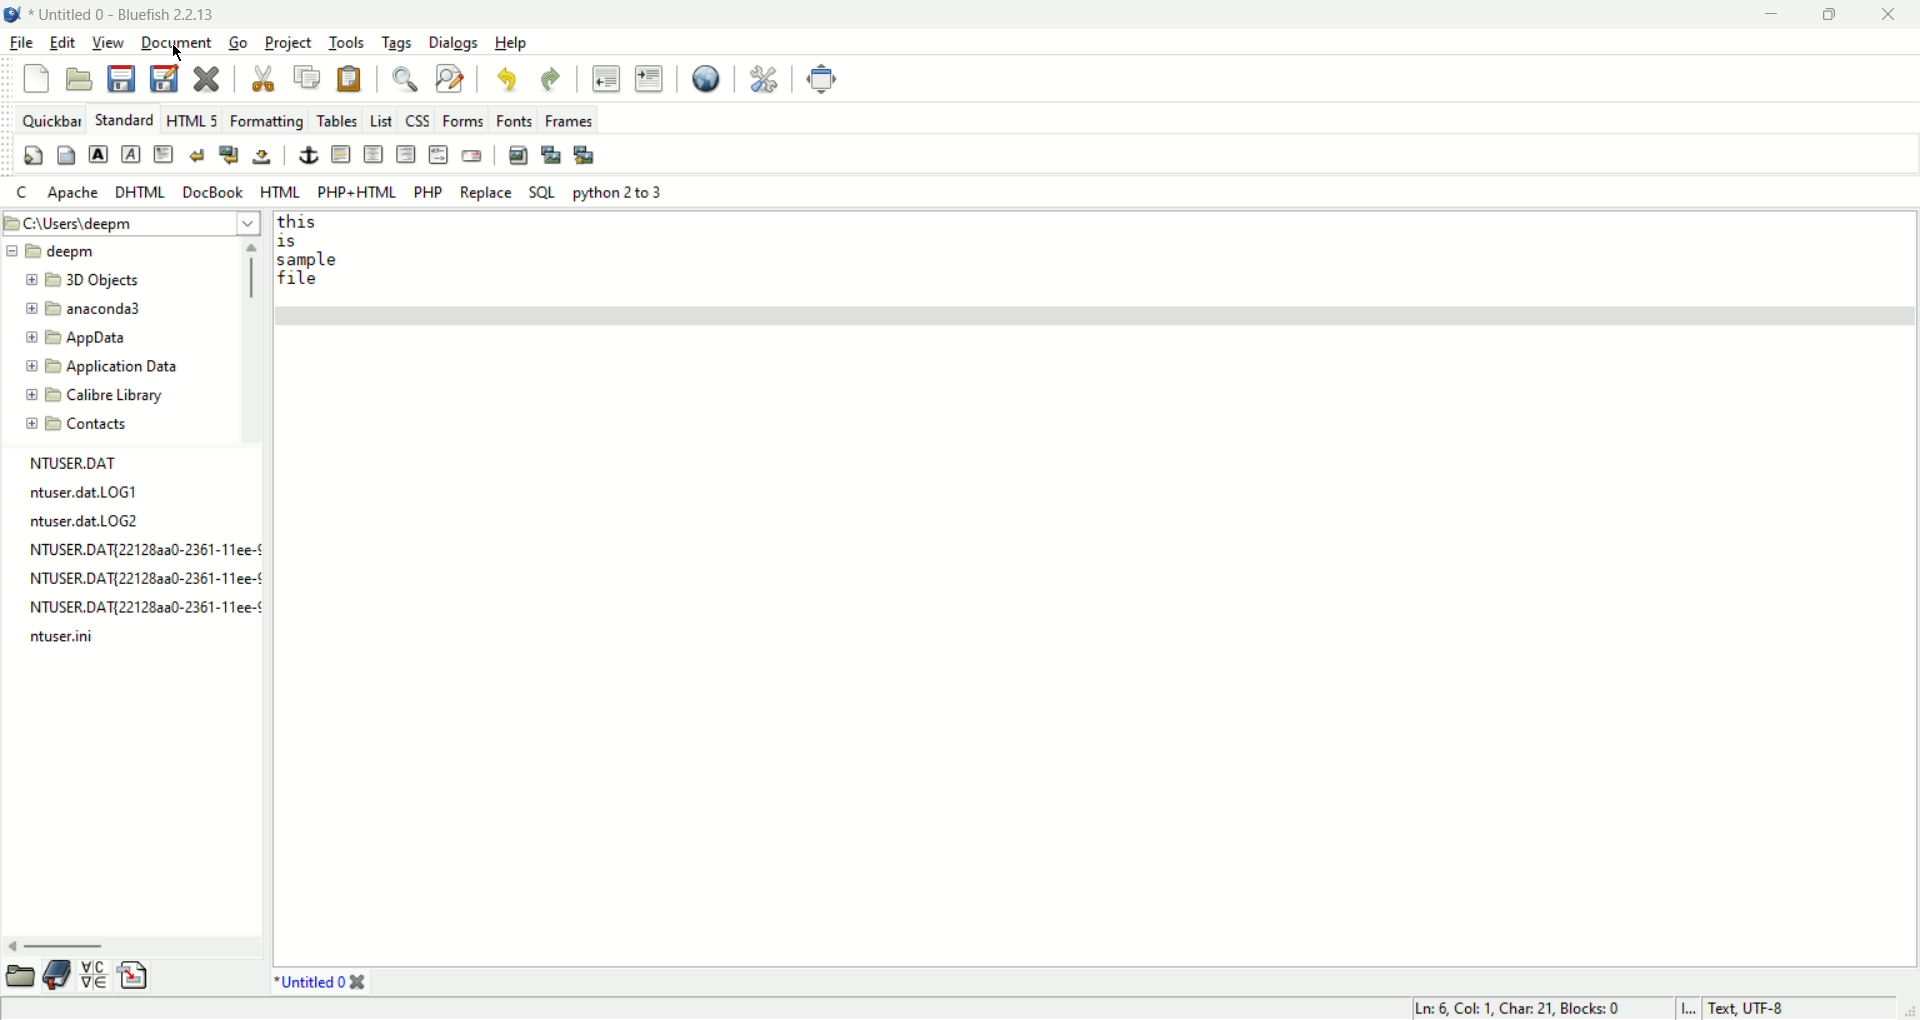 The image size is (1920, 1020). Describe the element at coordinates (553, 79) in the screenshot. I see `redo` at that location.